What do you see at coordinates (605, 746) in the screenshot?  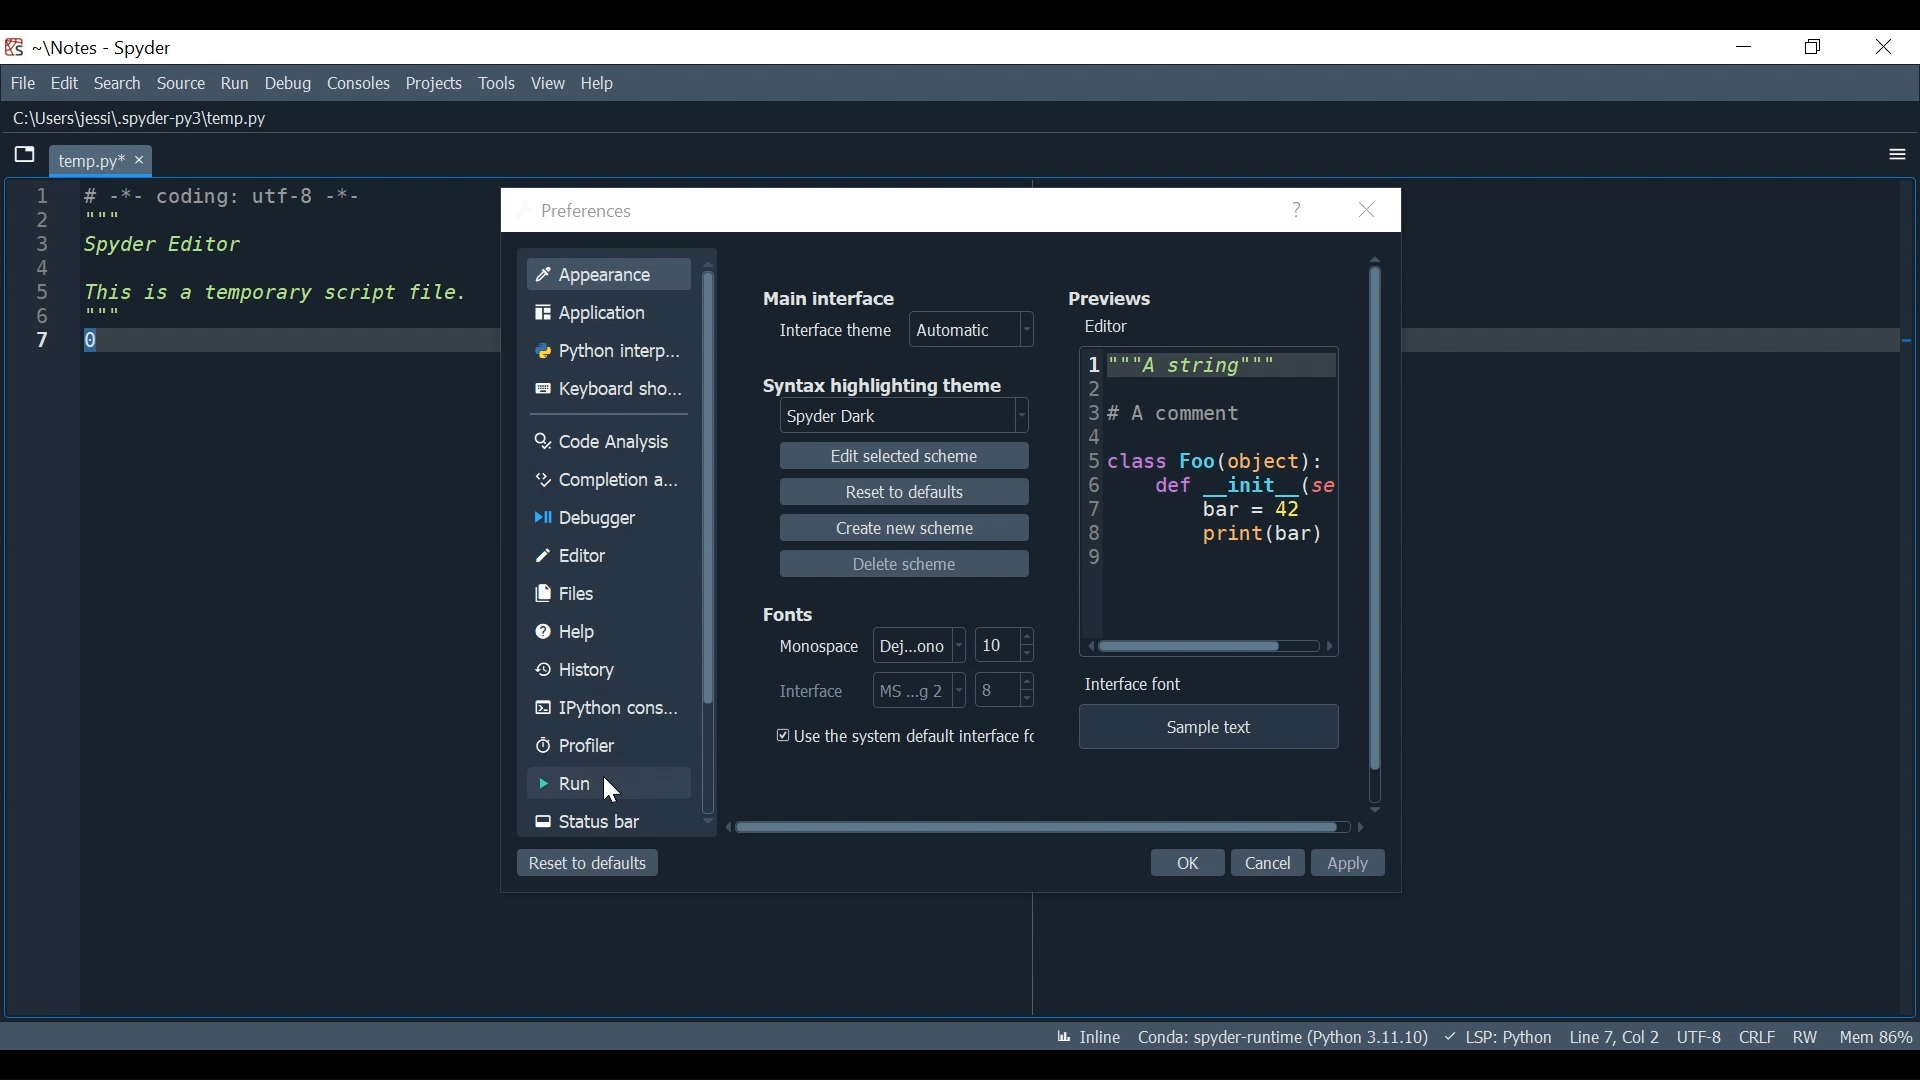 I see `Profiler ` at bounding box center [605, 746].